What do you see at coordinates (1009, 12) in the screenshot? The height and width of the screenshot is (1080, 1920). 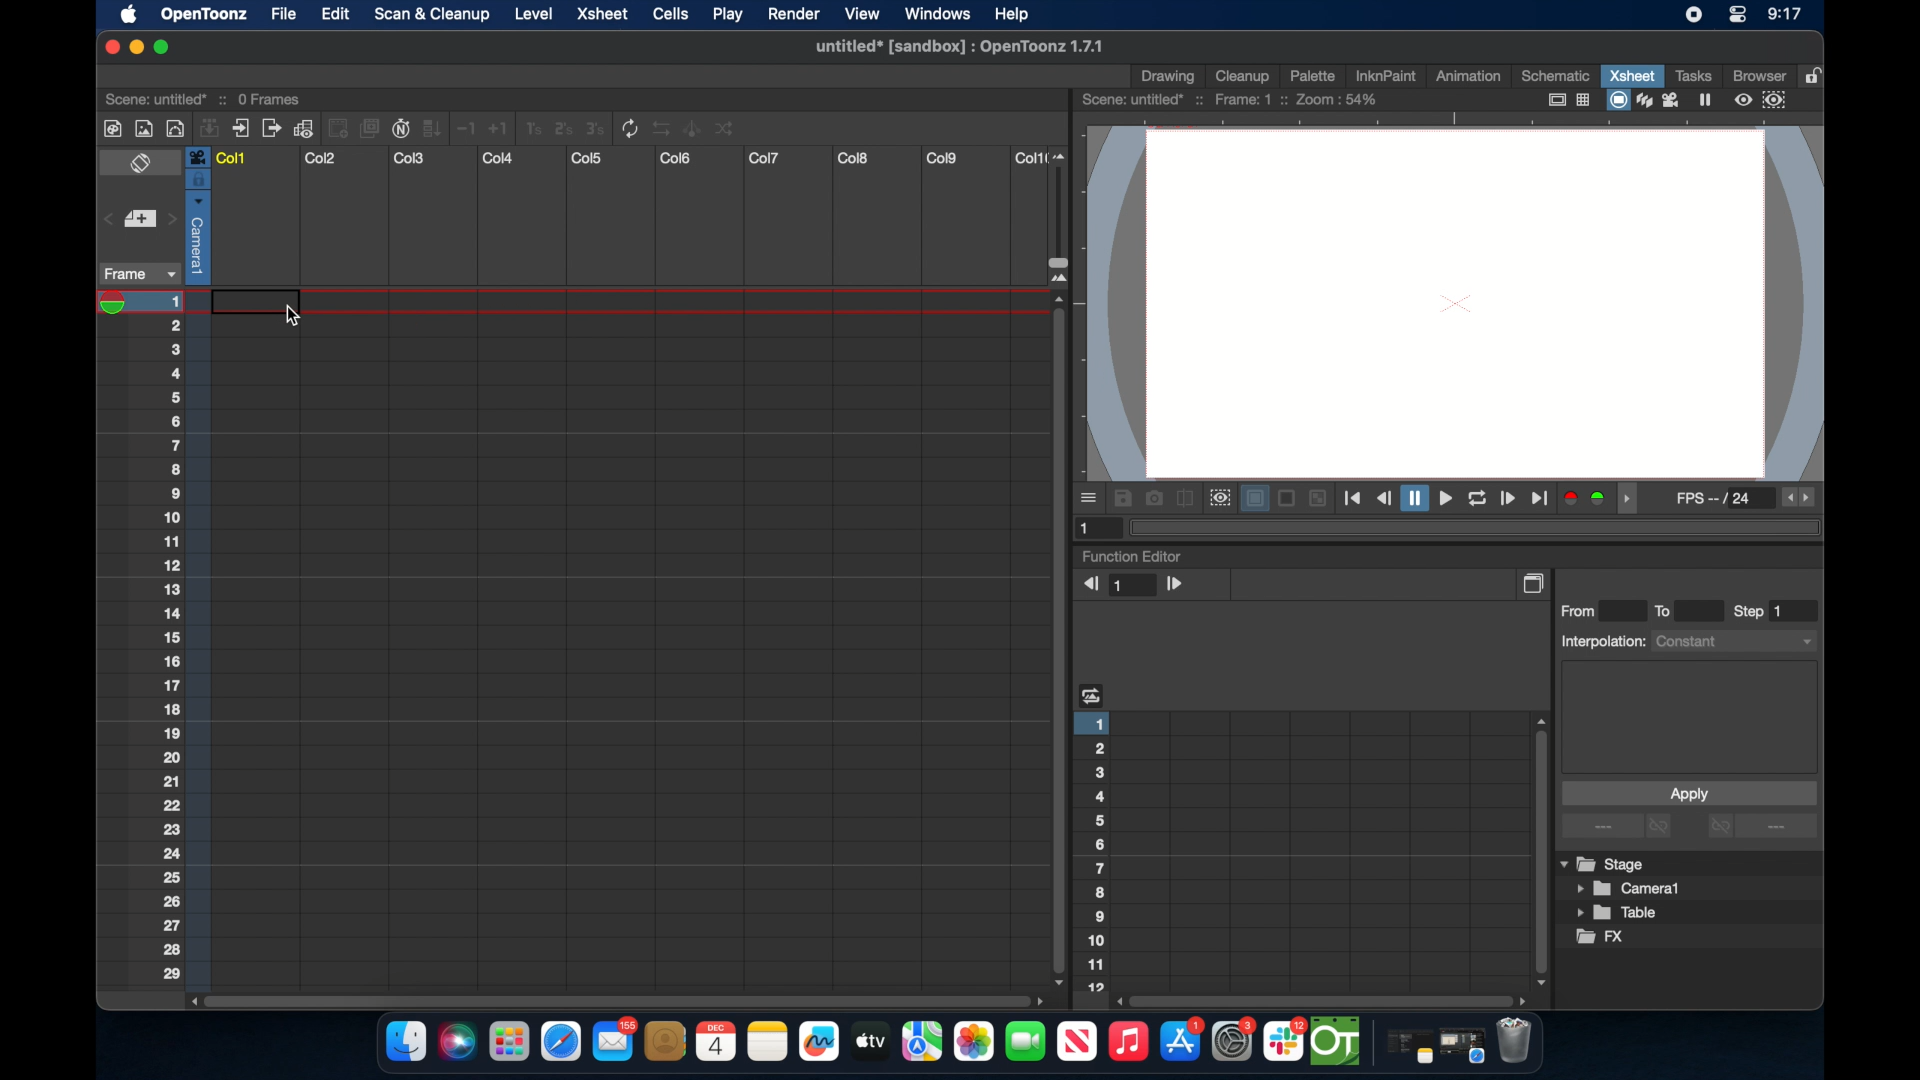 I see `help` at bounding box center [1009, 12].